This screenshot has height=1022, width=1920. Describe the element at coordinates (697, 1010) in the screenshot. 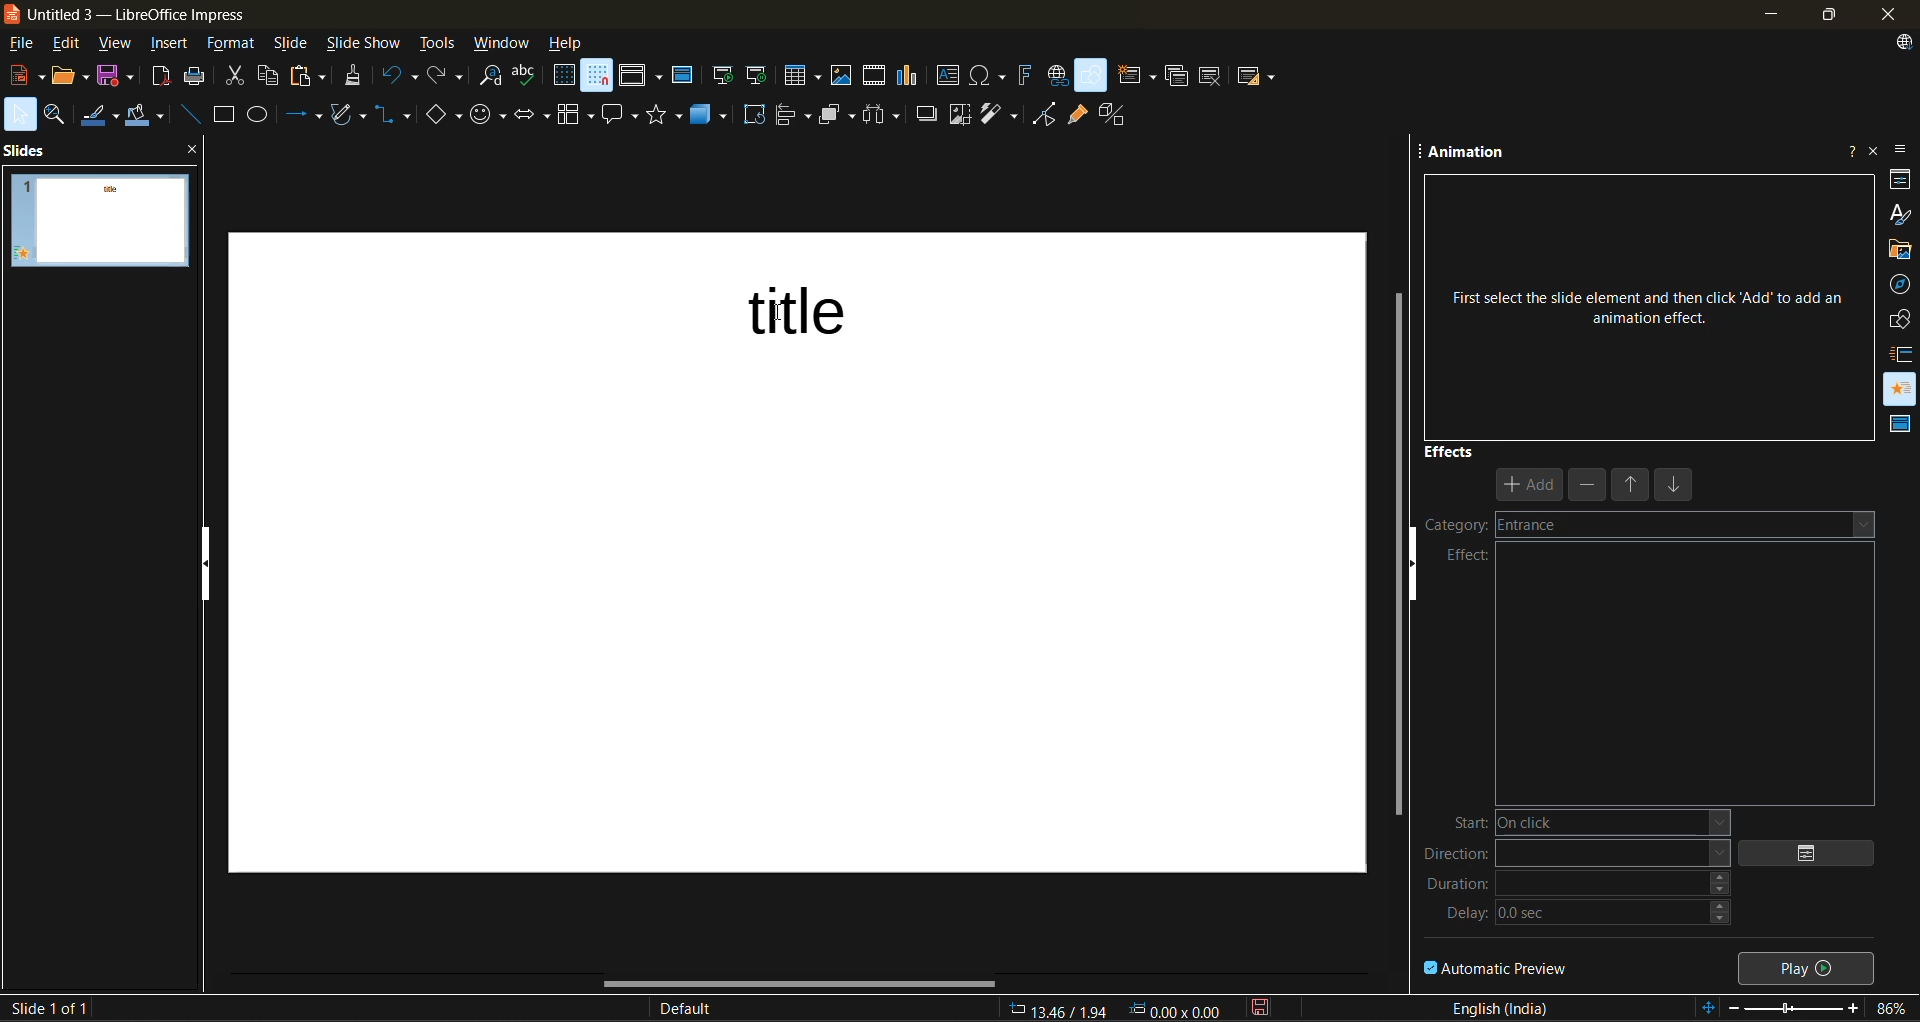

I see `slide master name` at that location.